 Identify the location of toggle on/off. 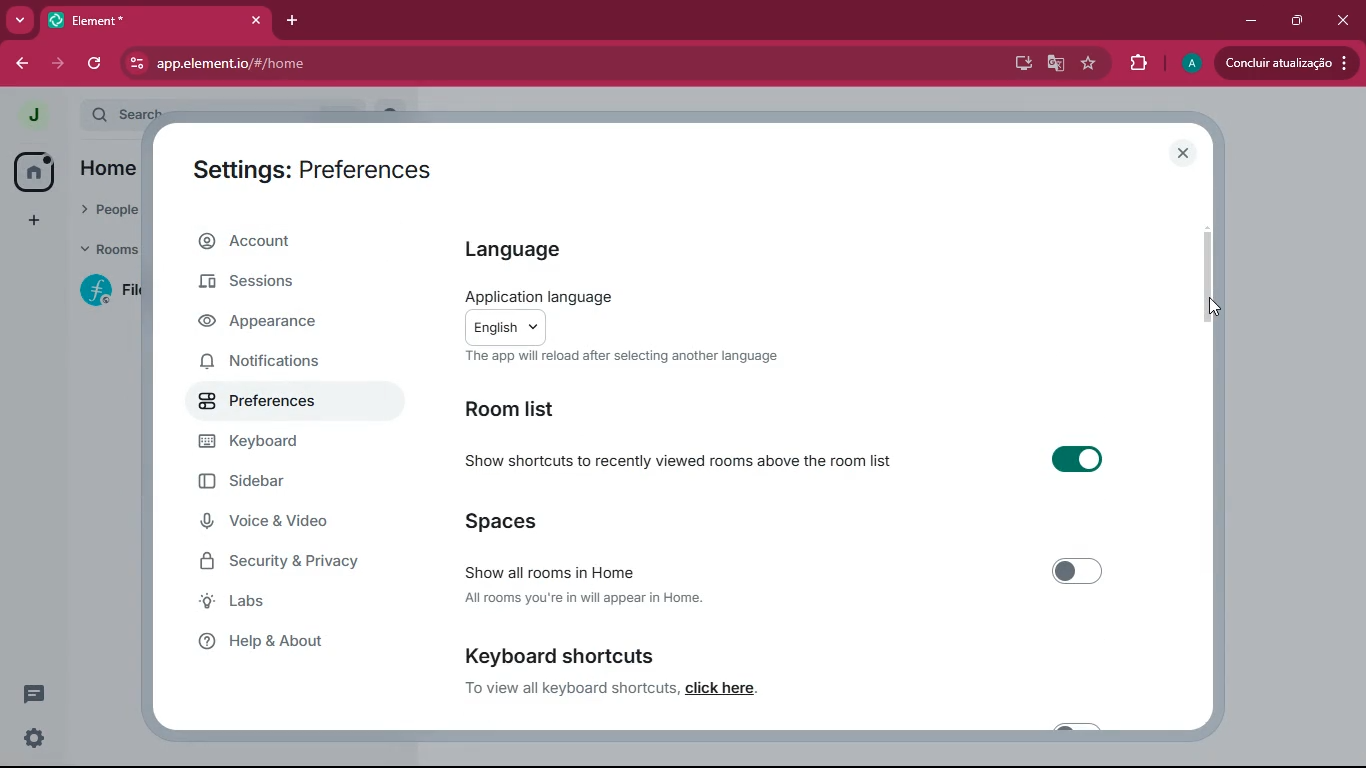
(1078, 572).